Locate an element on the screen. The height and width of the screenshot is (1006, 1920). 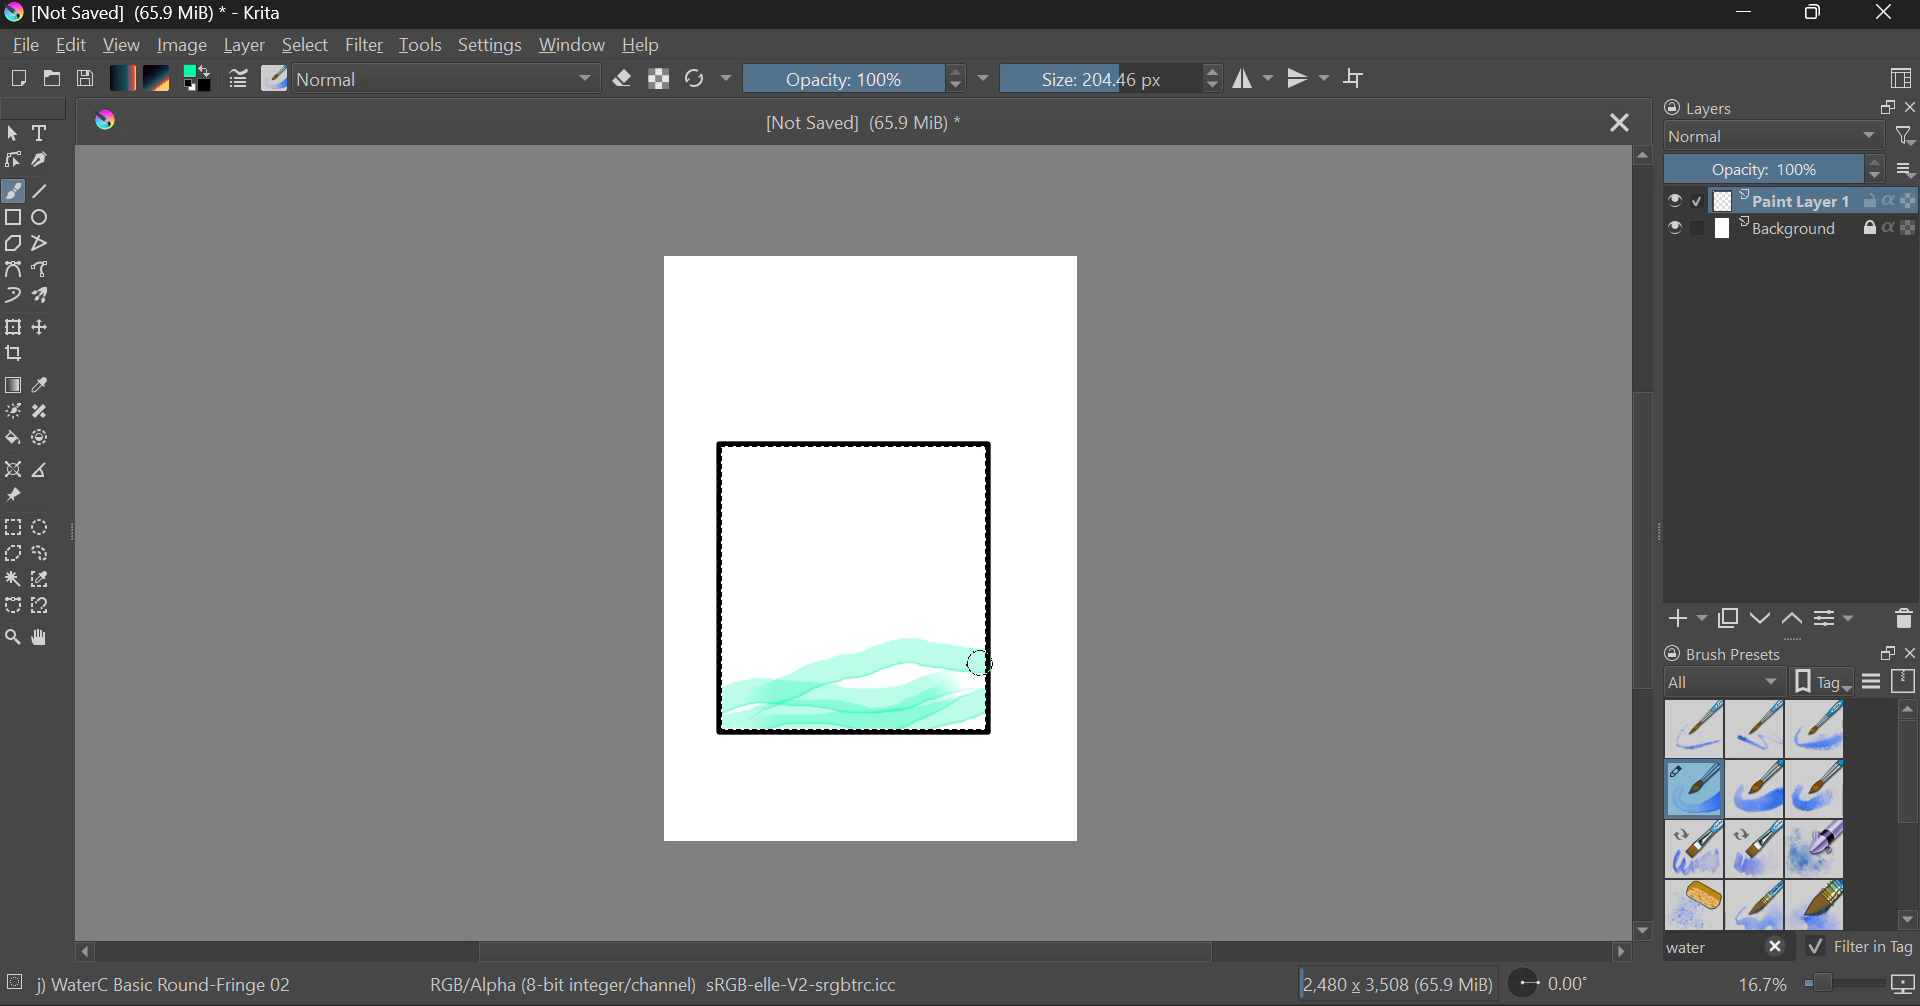
Opacity is located at coordinates (869, 78).